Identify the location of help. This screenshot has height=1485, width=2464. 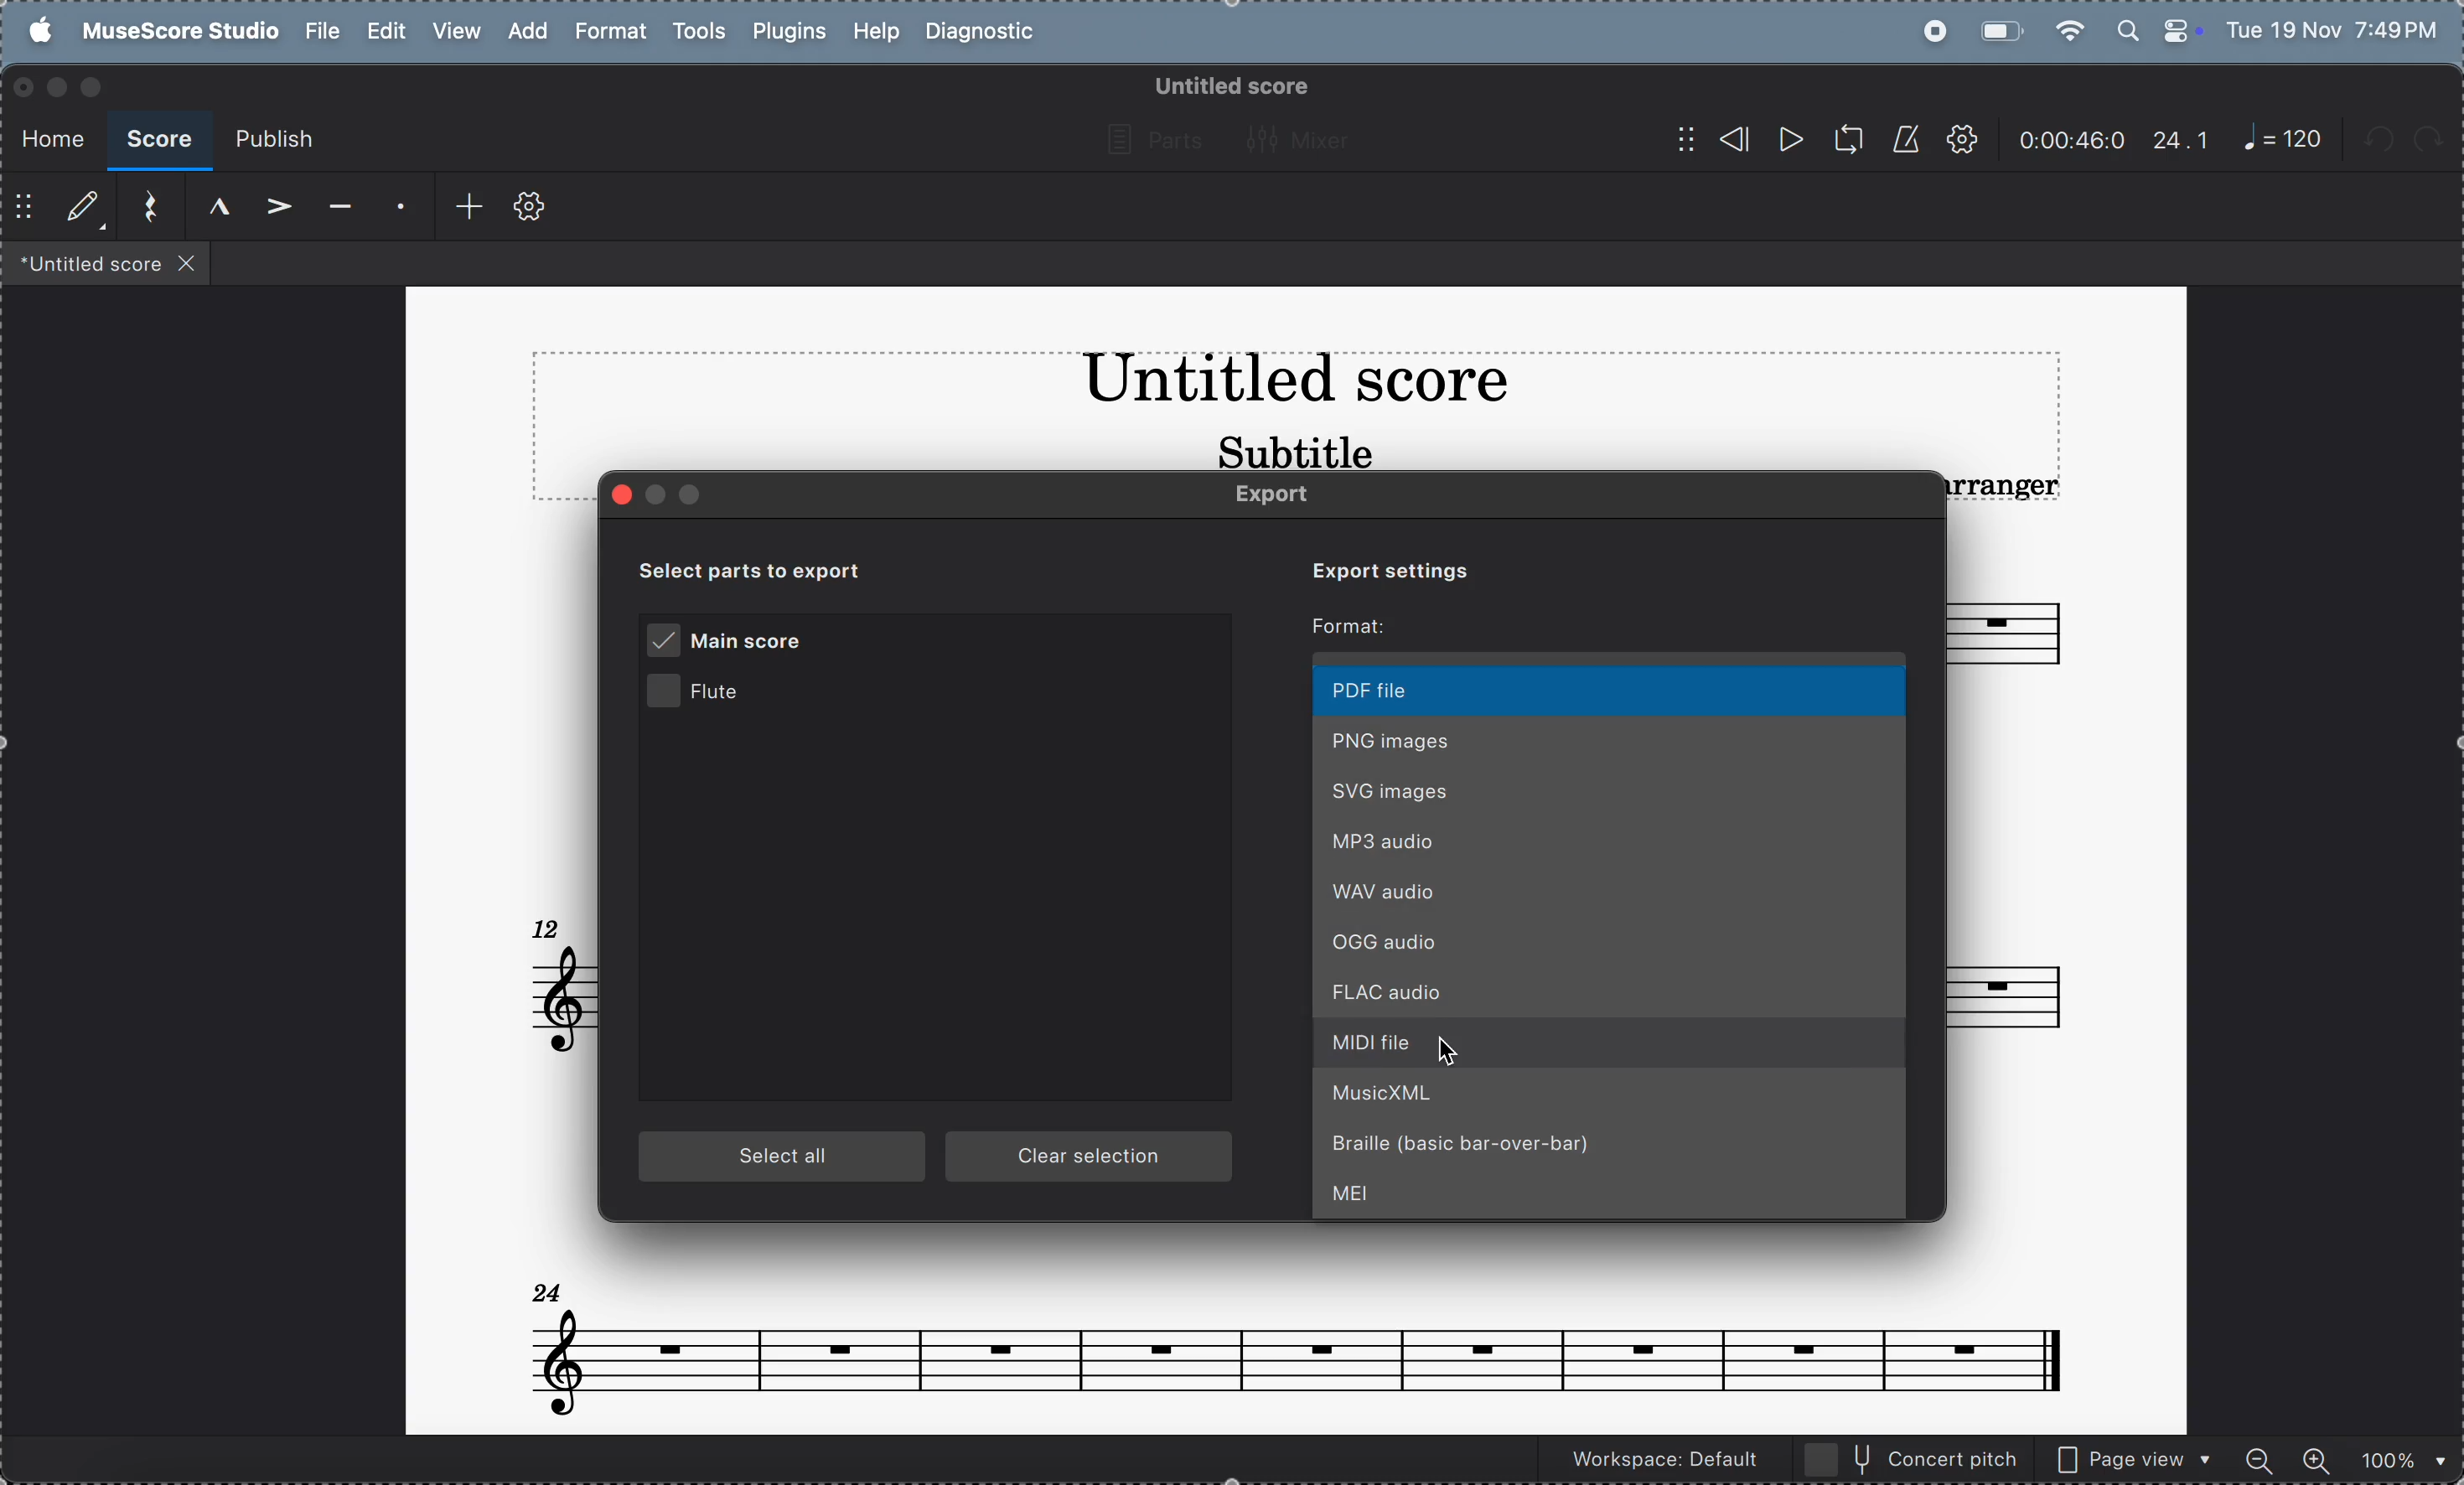
(874, 33).